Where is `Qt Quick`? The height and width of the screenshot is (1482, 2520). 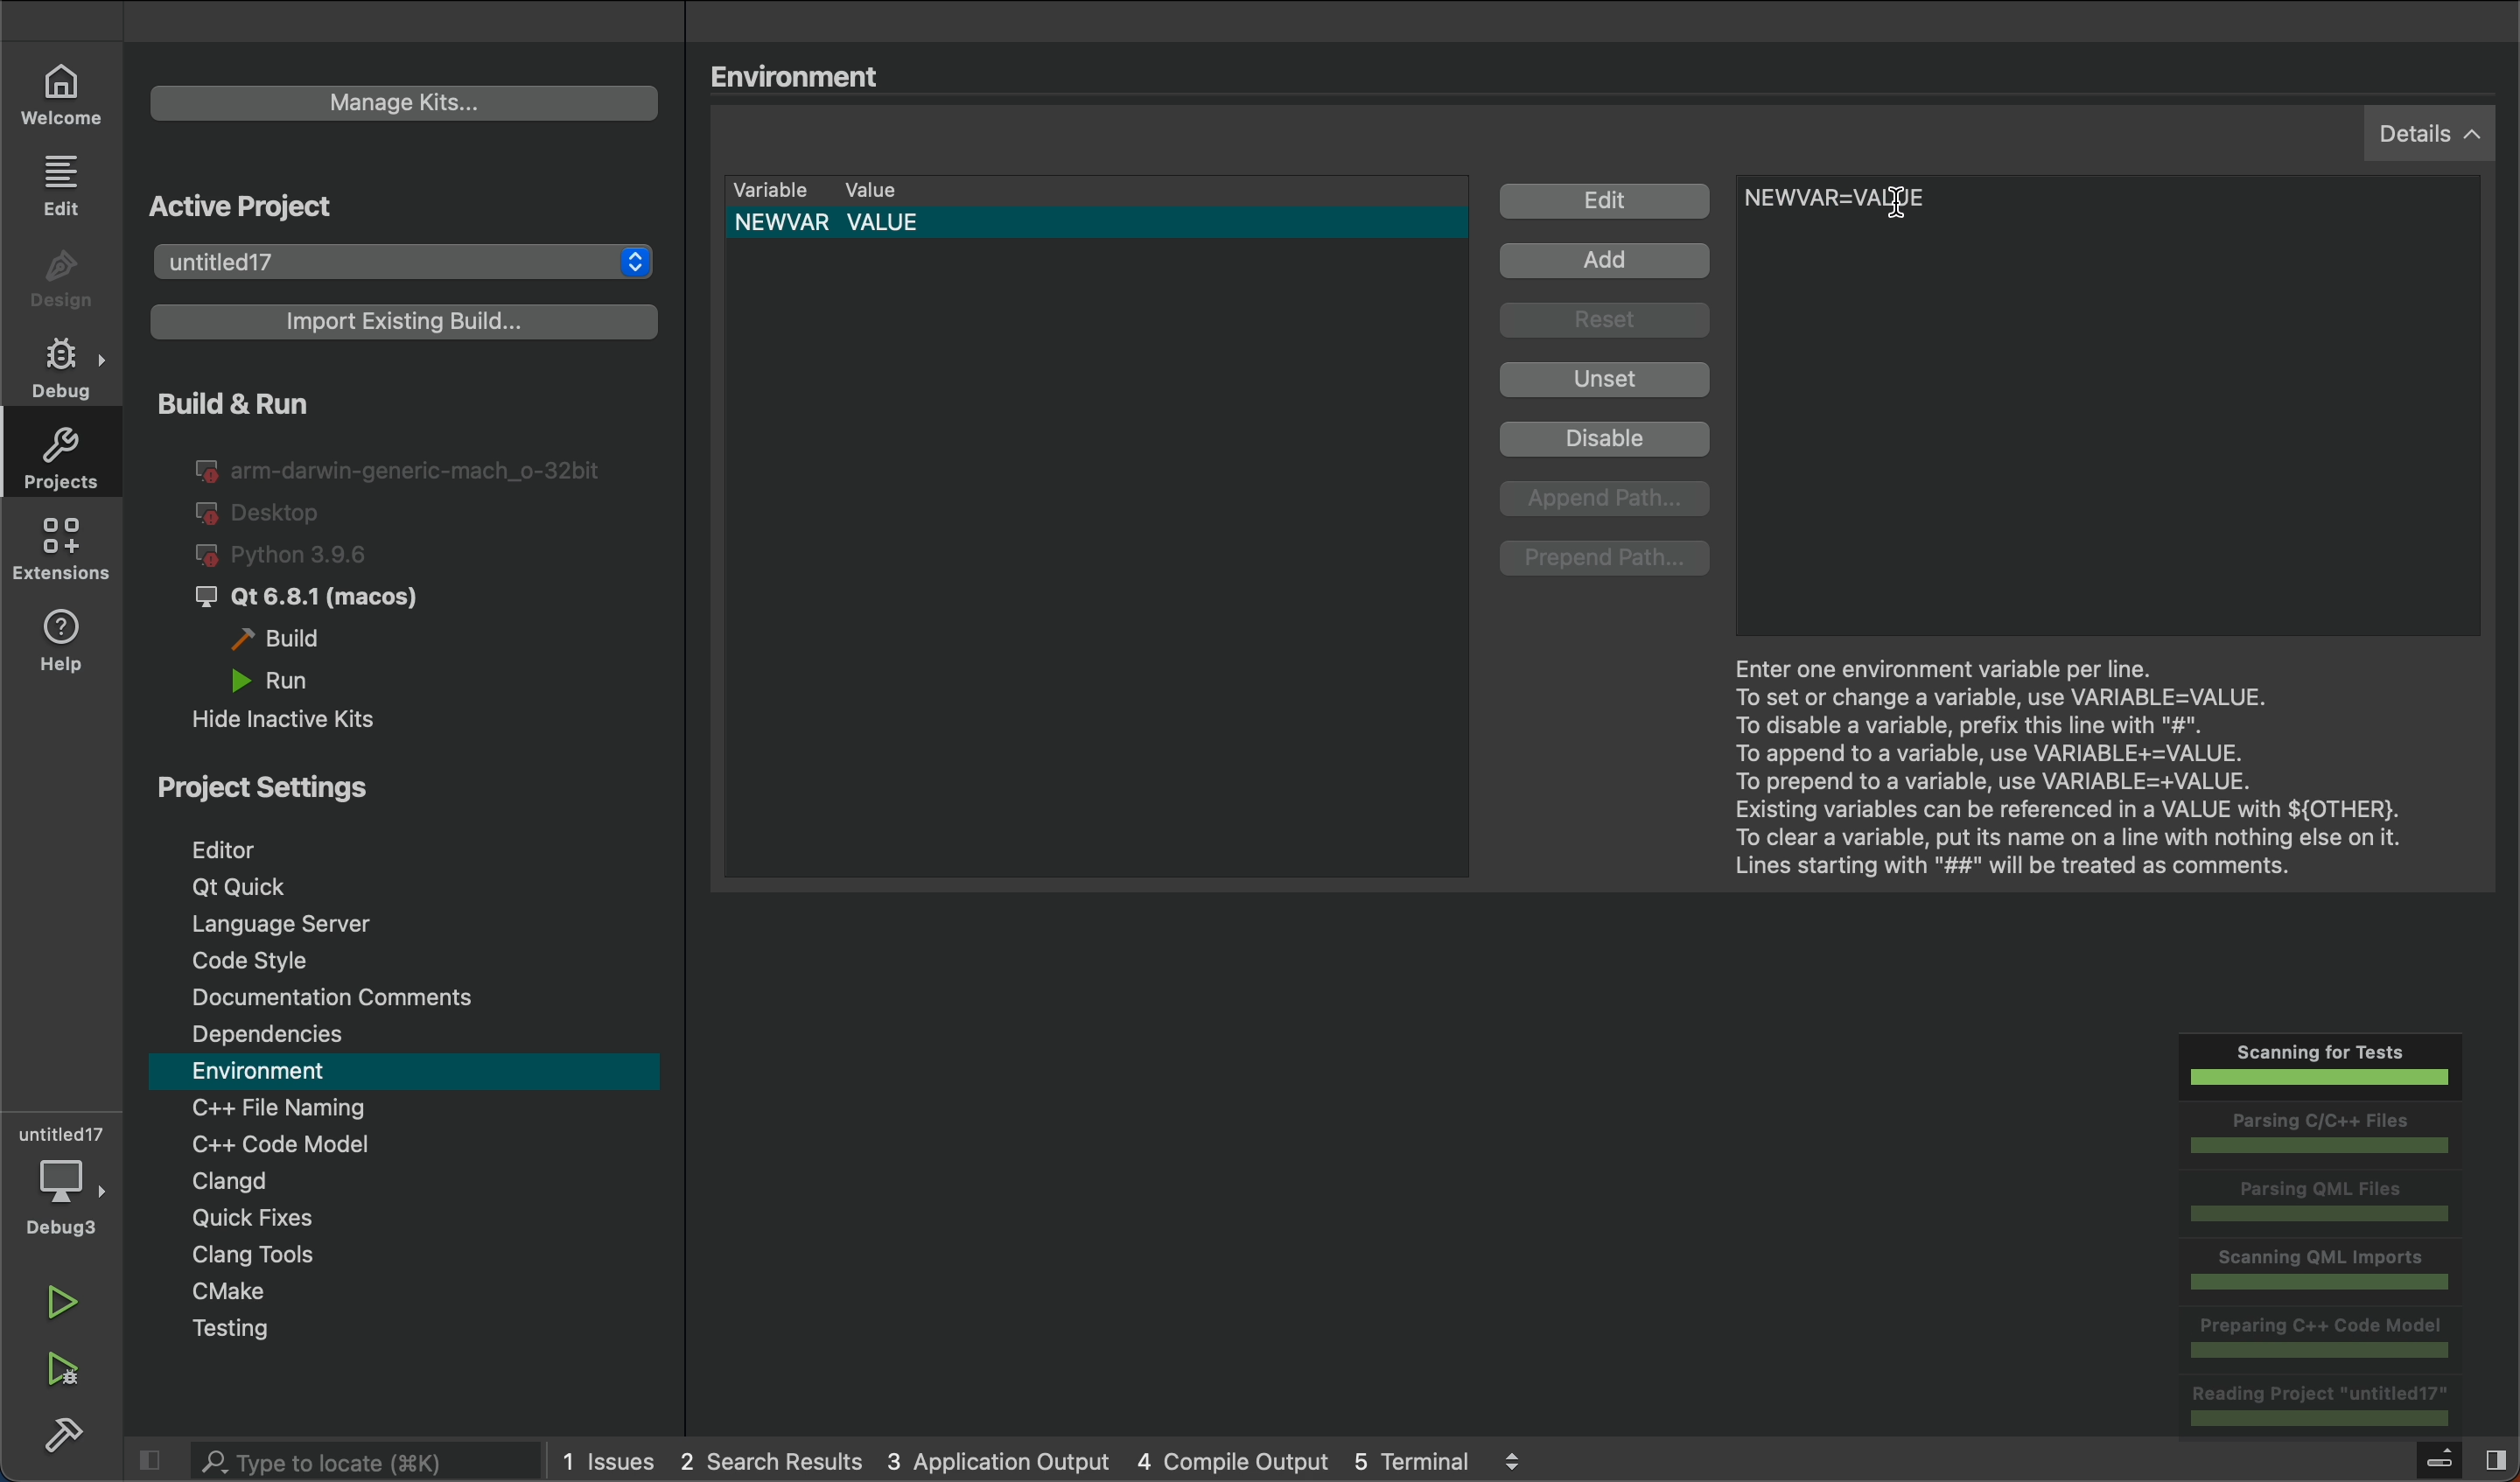 Qt Quick is located at coordinates (419, 887).